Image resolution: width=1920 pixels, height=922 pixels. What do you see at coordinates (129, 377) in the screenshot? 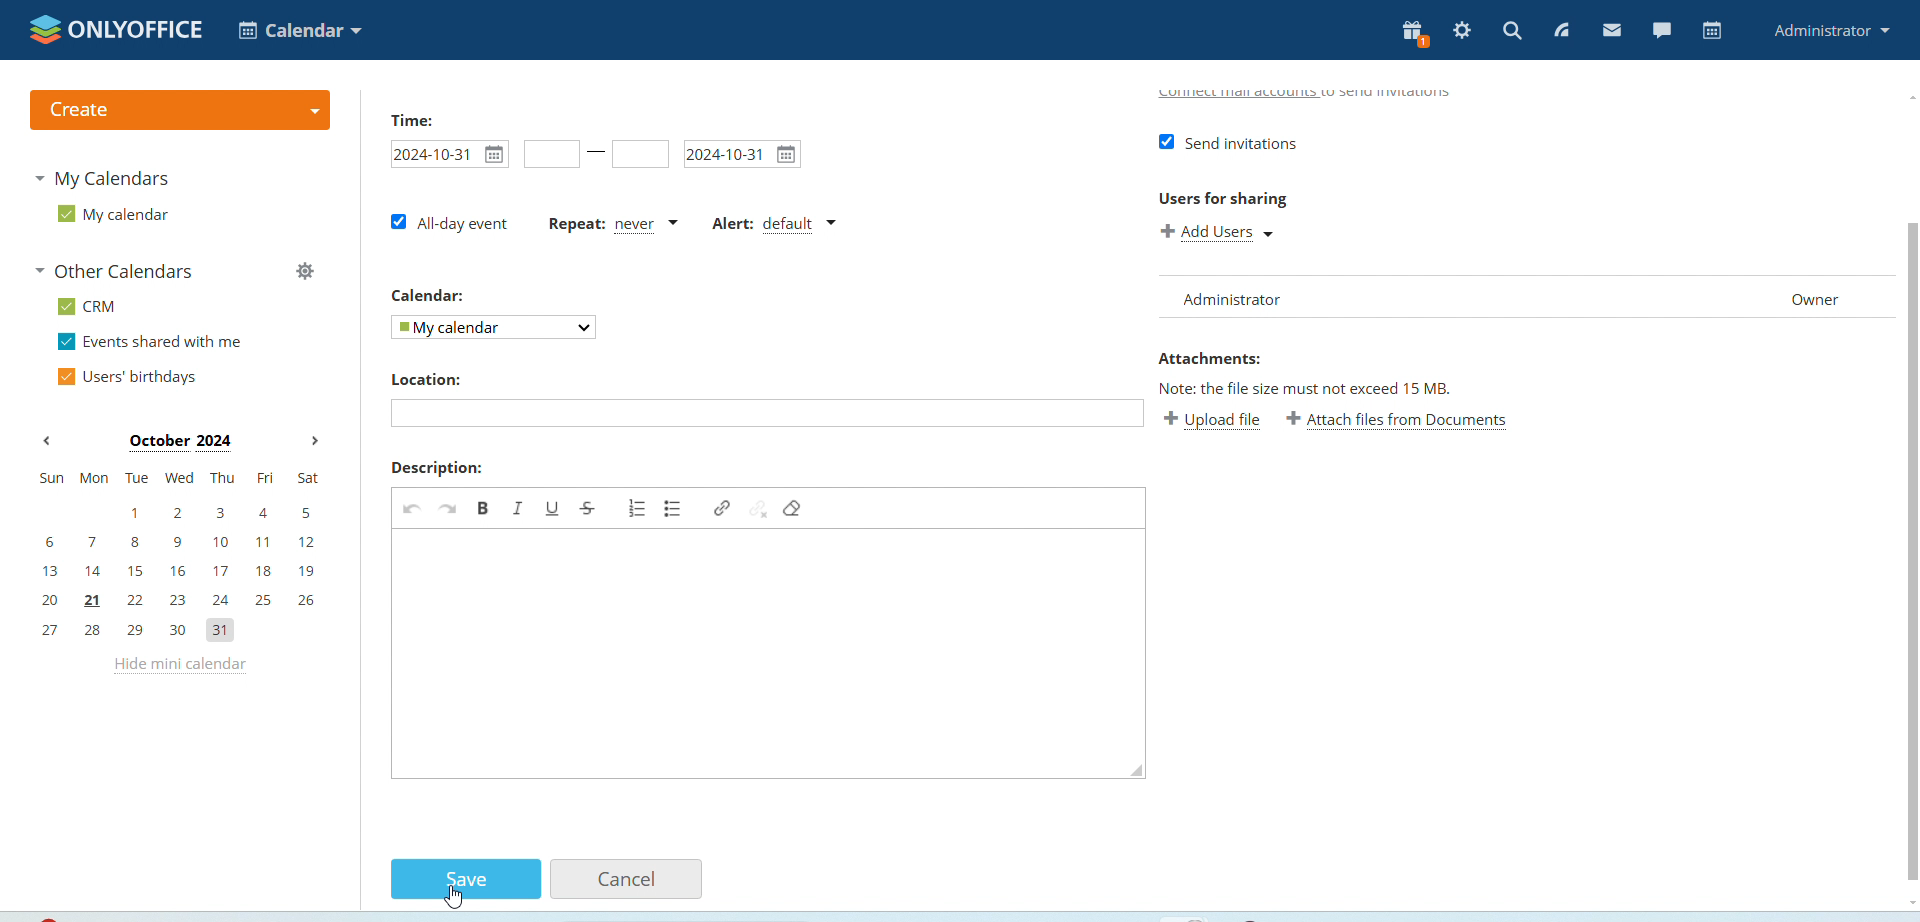
I see `users' birthdays` at bounding box center [129, 377].